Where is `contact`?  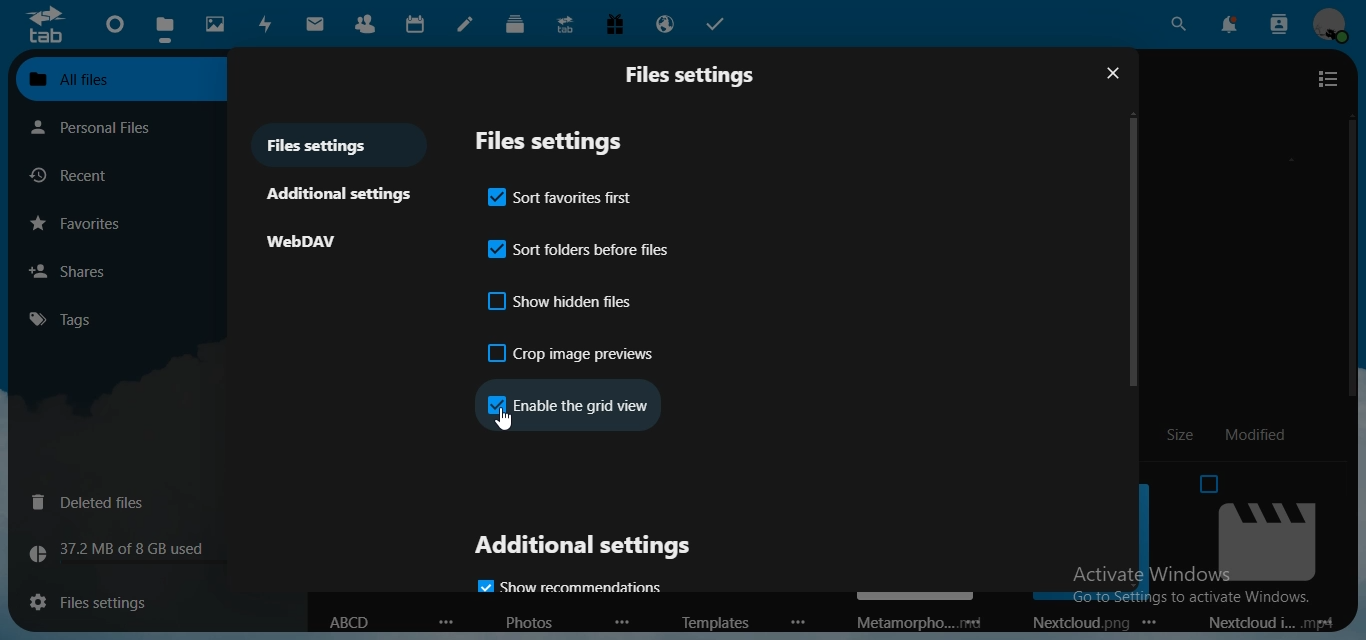
contact is located at coordinates (366, 22).